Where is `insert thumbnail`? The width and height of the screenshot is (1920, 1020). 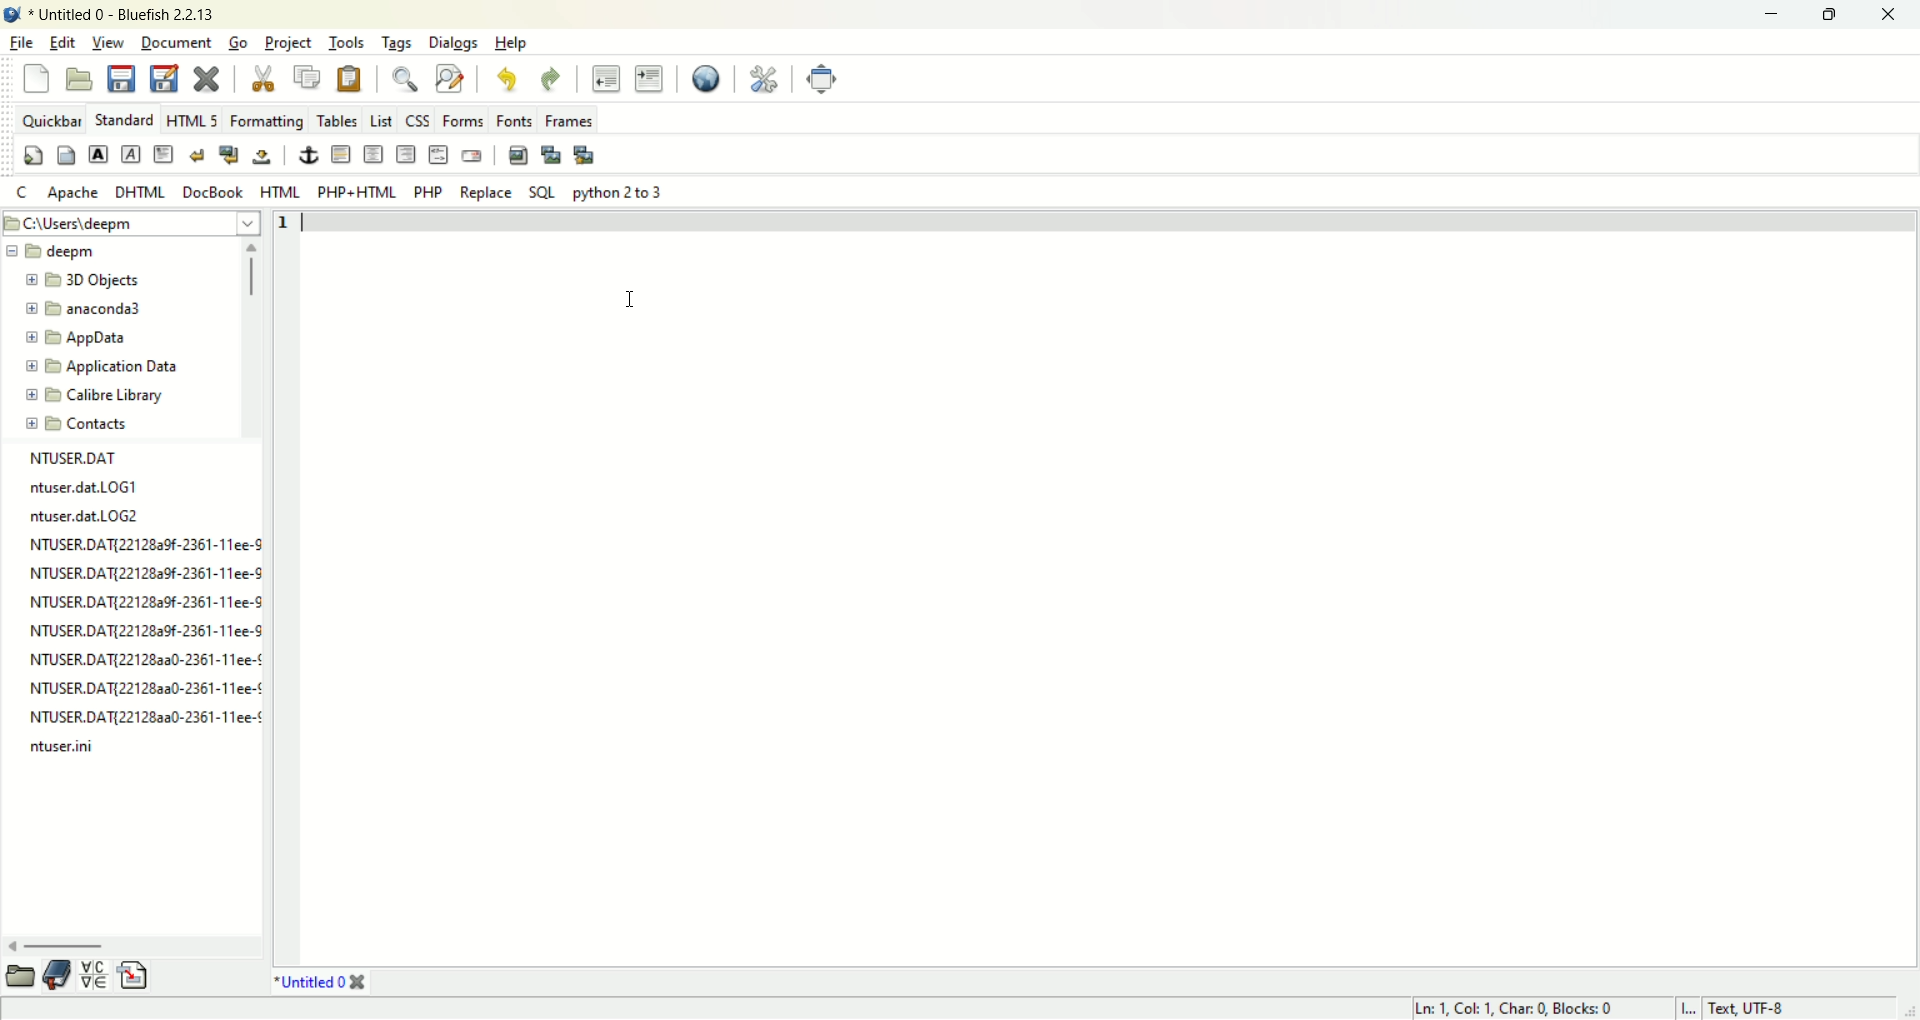
insert thumbnail is located at coordinates (551, 152).